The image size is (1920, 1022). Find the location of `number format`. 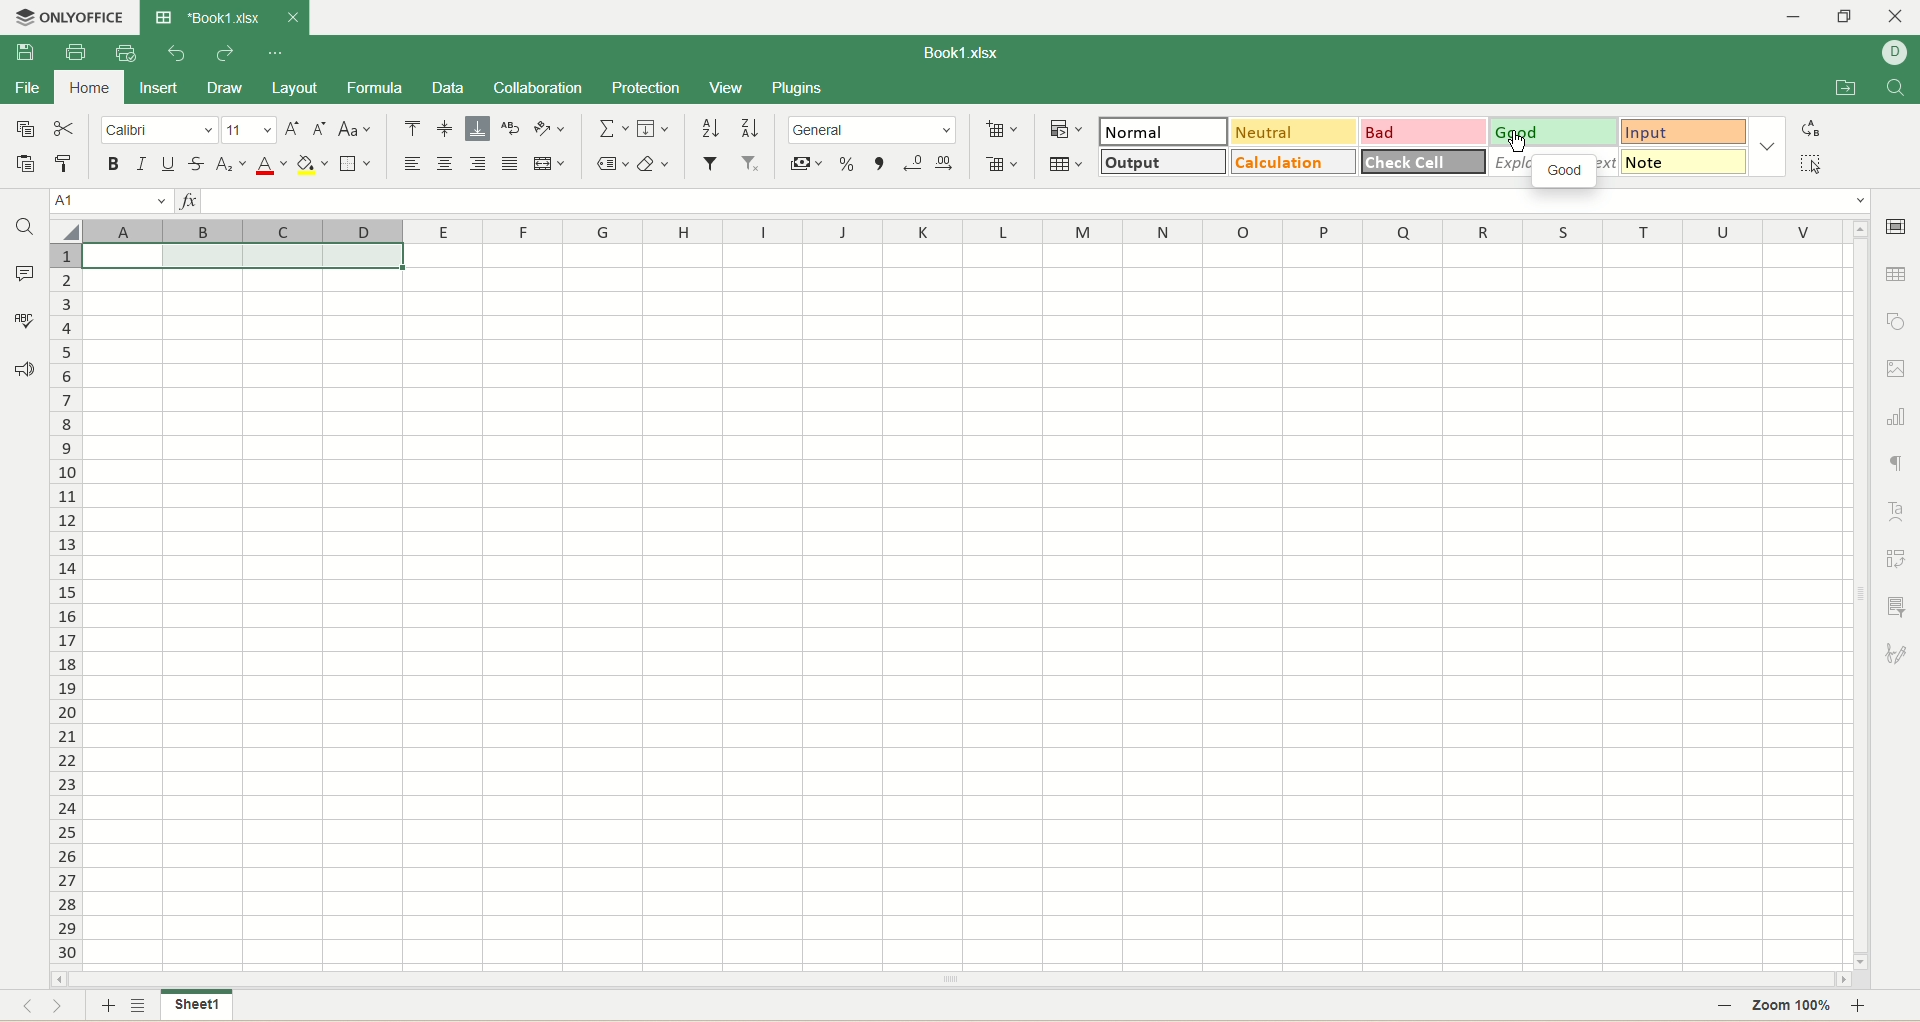

number format is located at coordinates (872, 129).